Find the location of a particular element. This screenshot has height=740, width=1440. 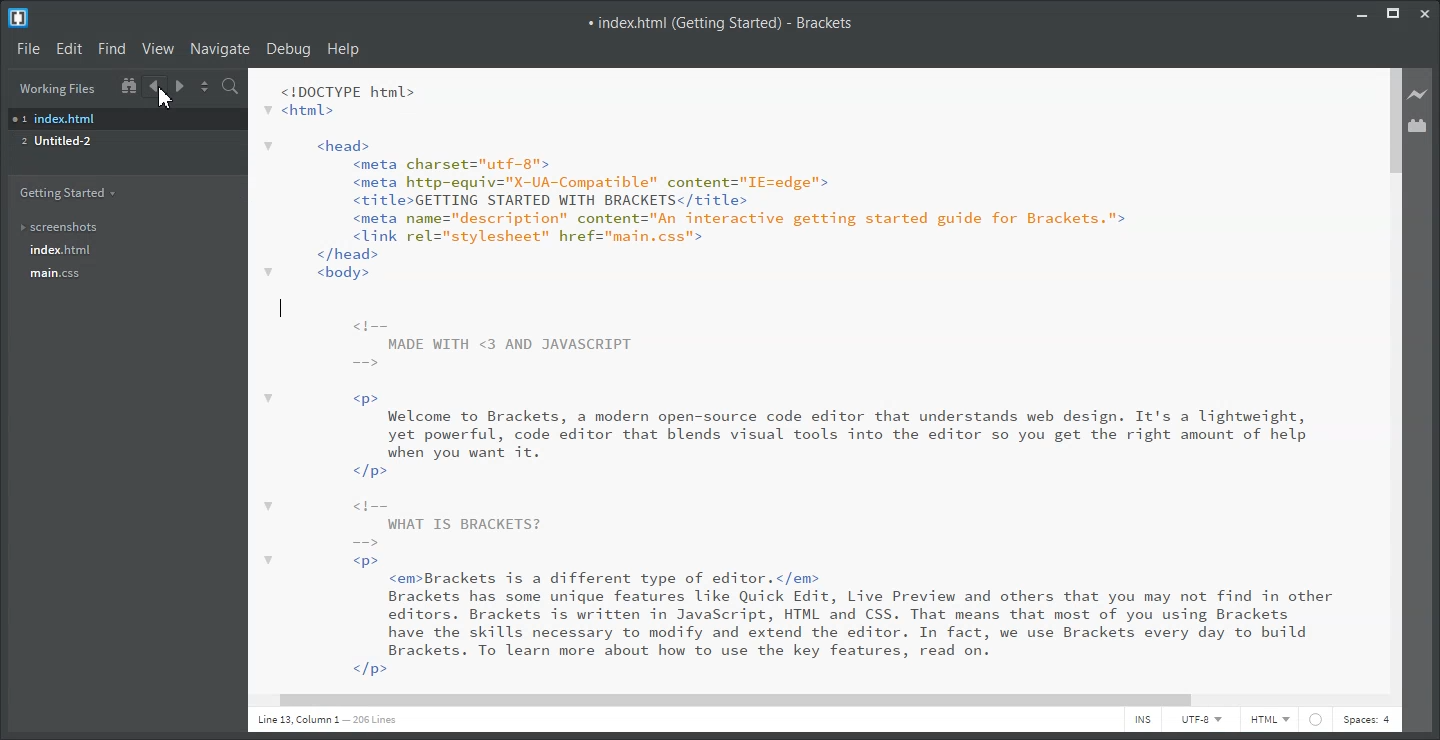

HTML is located at coordinates (1270, 721).